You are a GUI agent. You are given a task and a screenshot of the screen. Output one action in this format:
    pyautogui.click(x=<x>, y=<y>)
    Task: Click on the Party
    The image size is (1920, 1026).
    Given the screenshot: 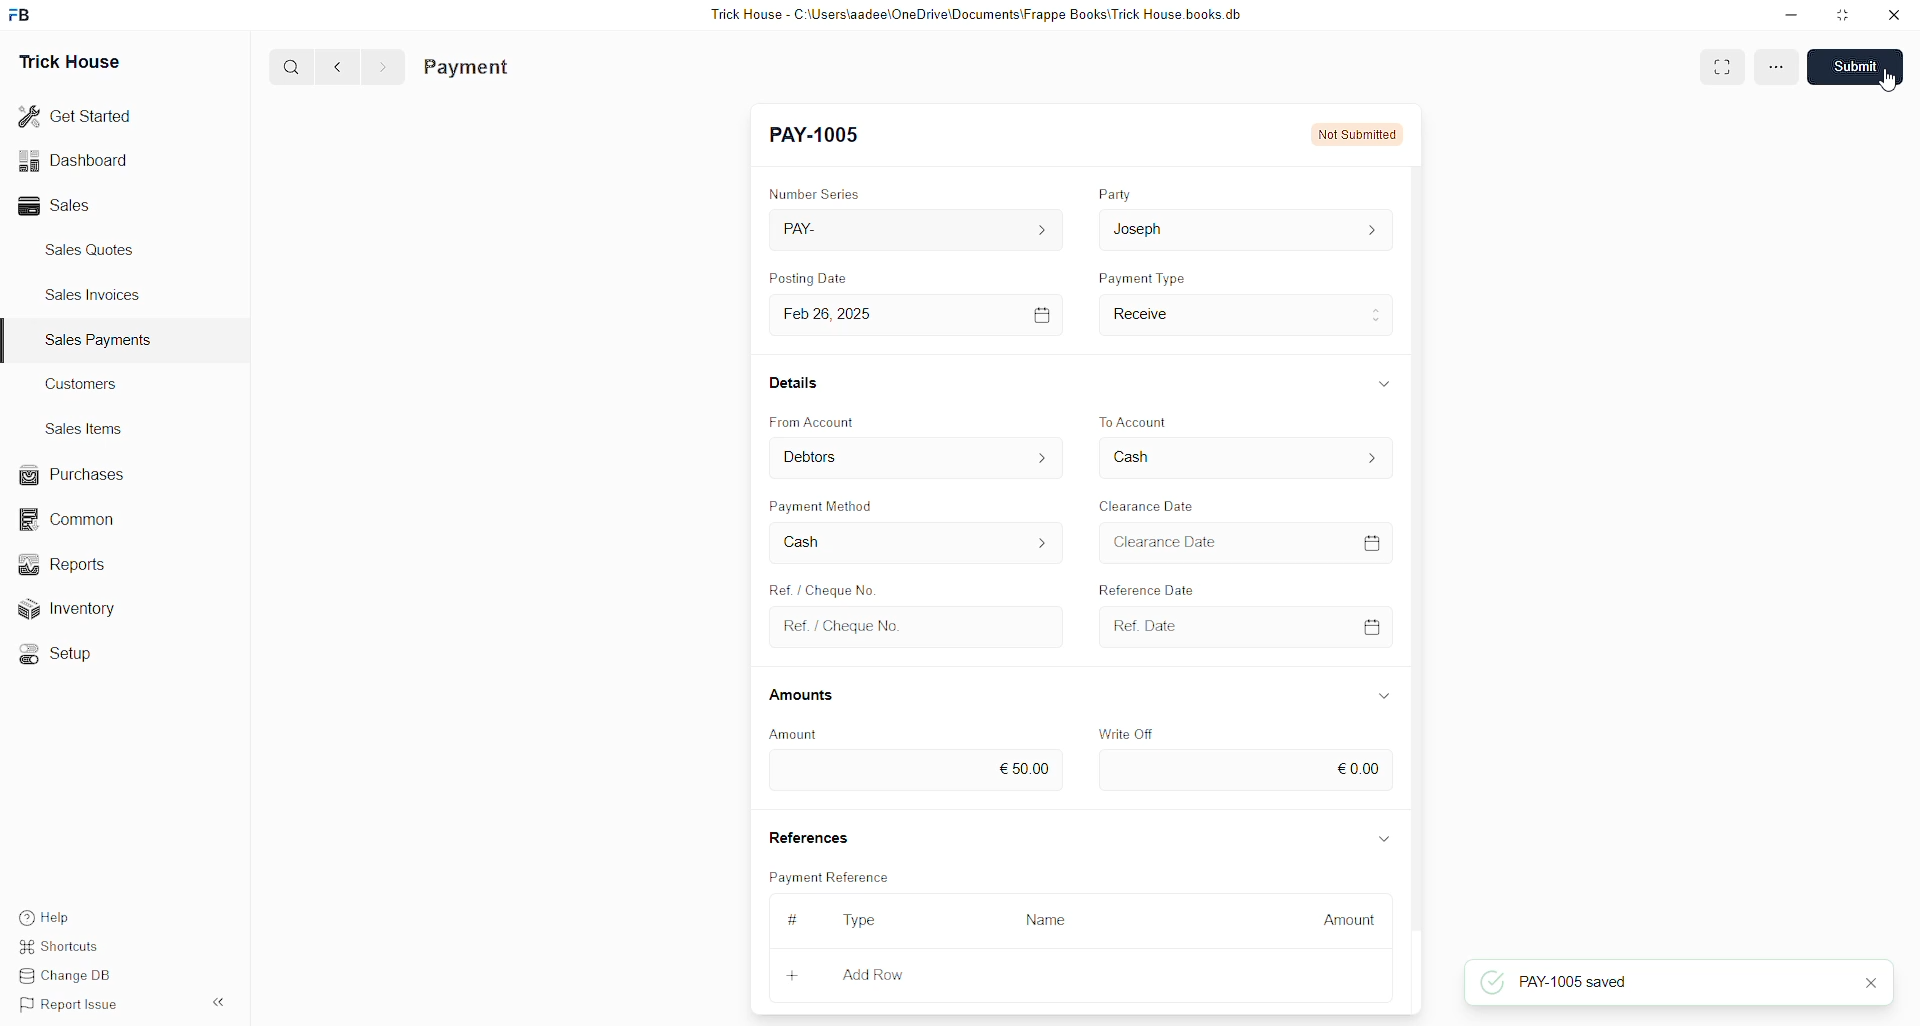 What is the action you would take?
    pyautogui.click(x=1115, y=193)
    